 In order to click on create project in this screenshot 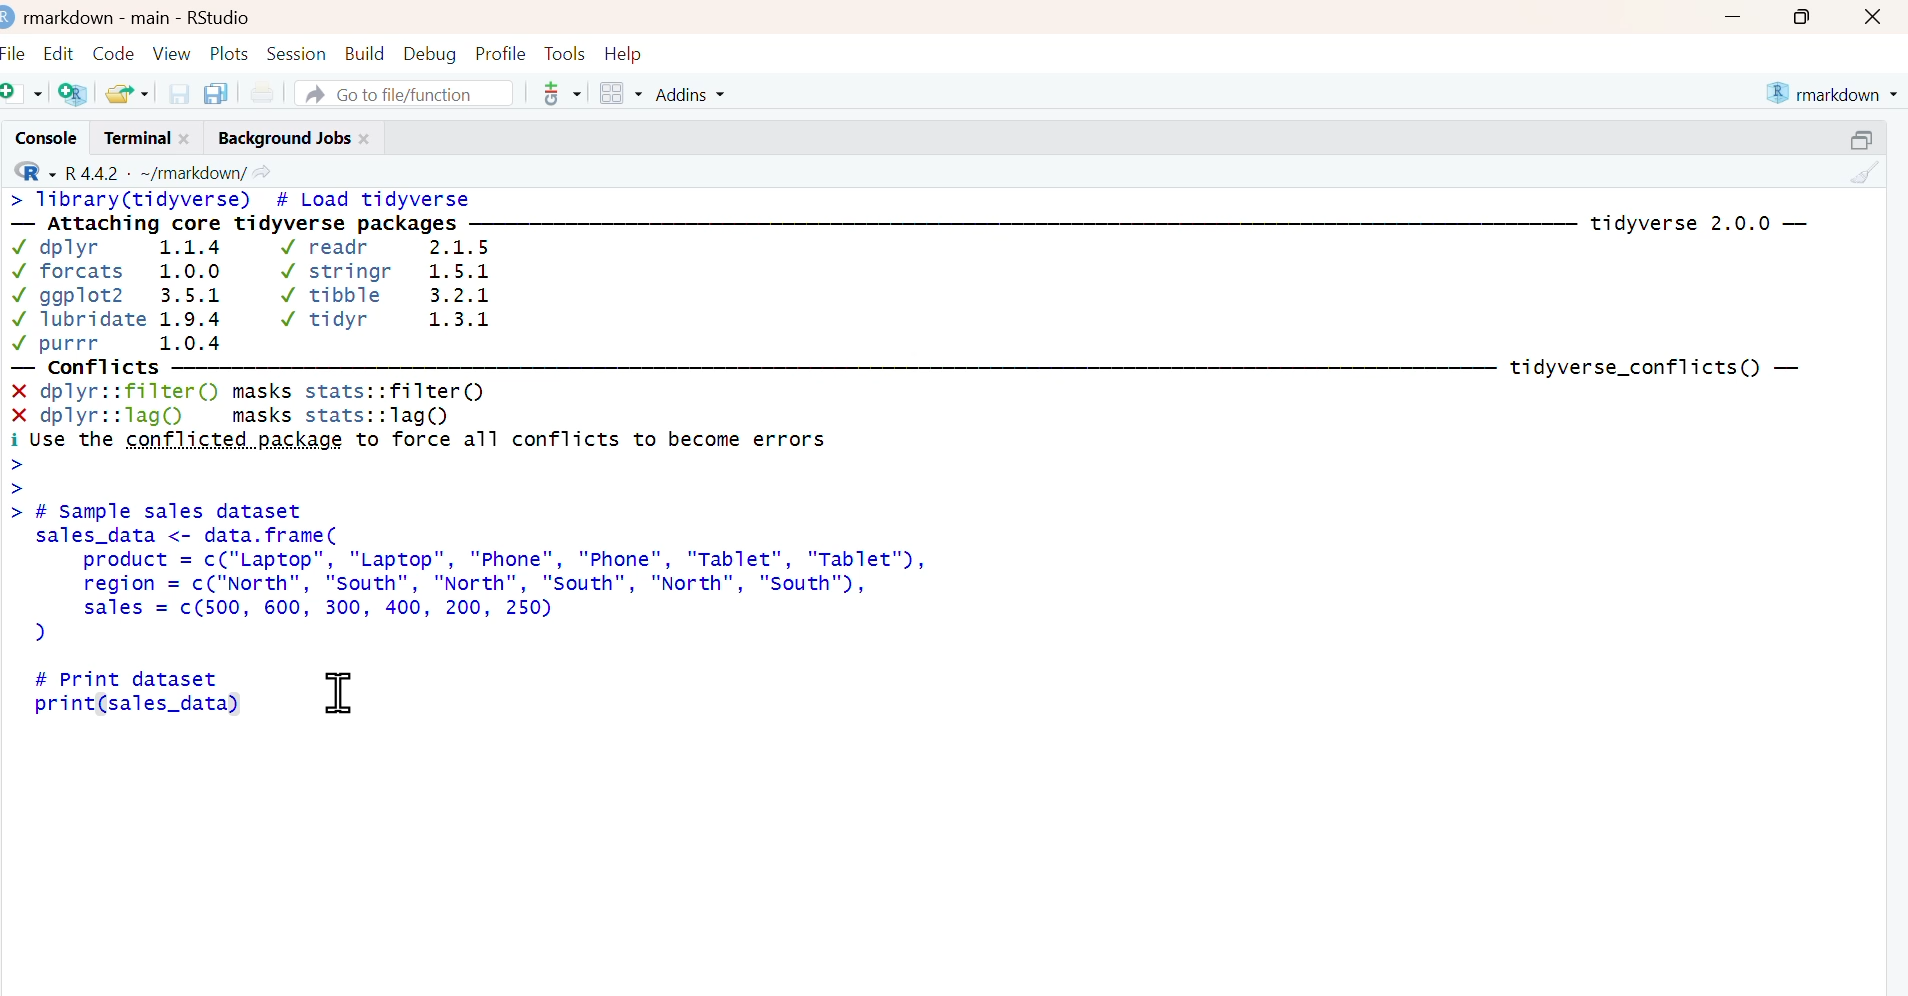, I will do `click(72, 94)`.